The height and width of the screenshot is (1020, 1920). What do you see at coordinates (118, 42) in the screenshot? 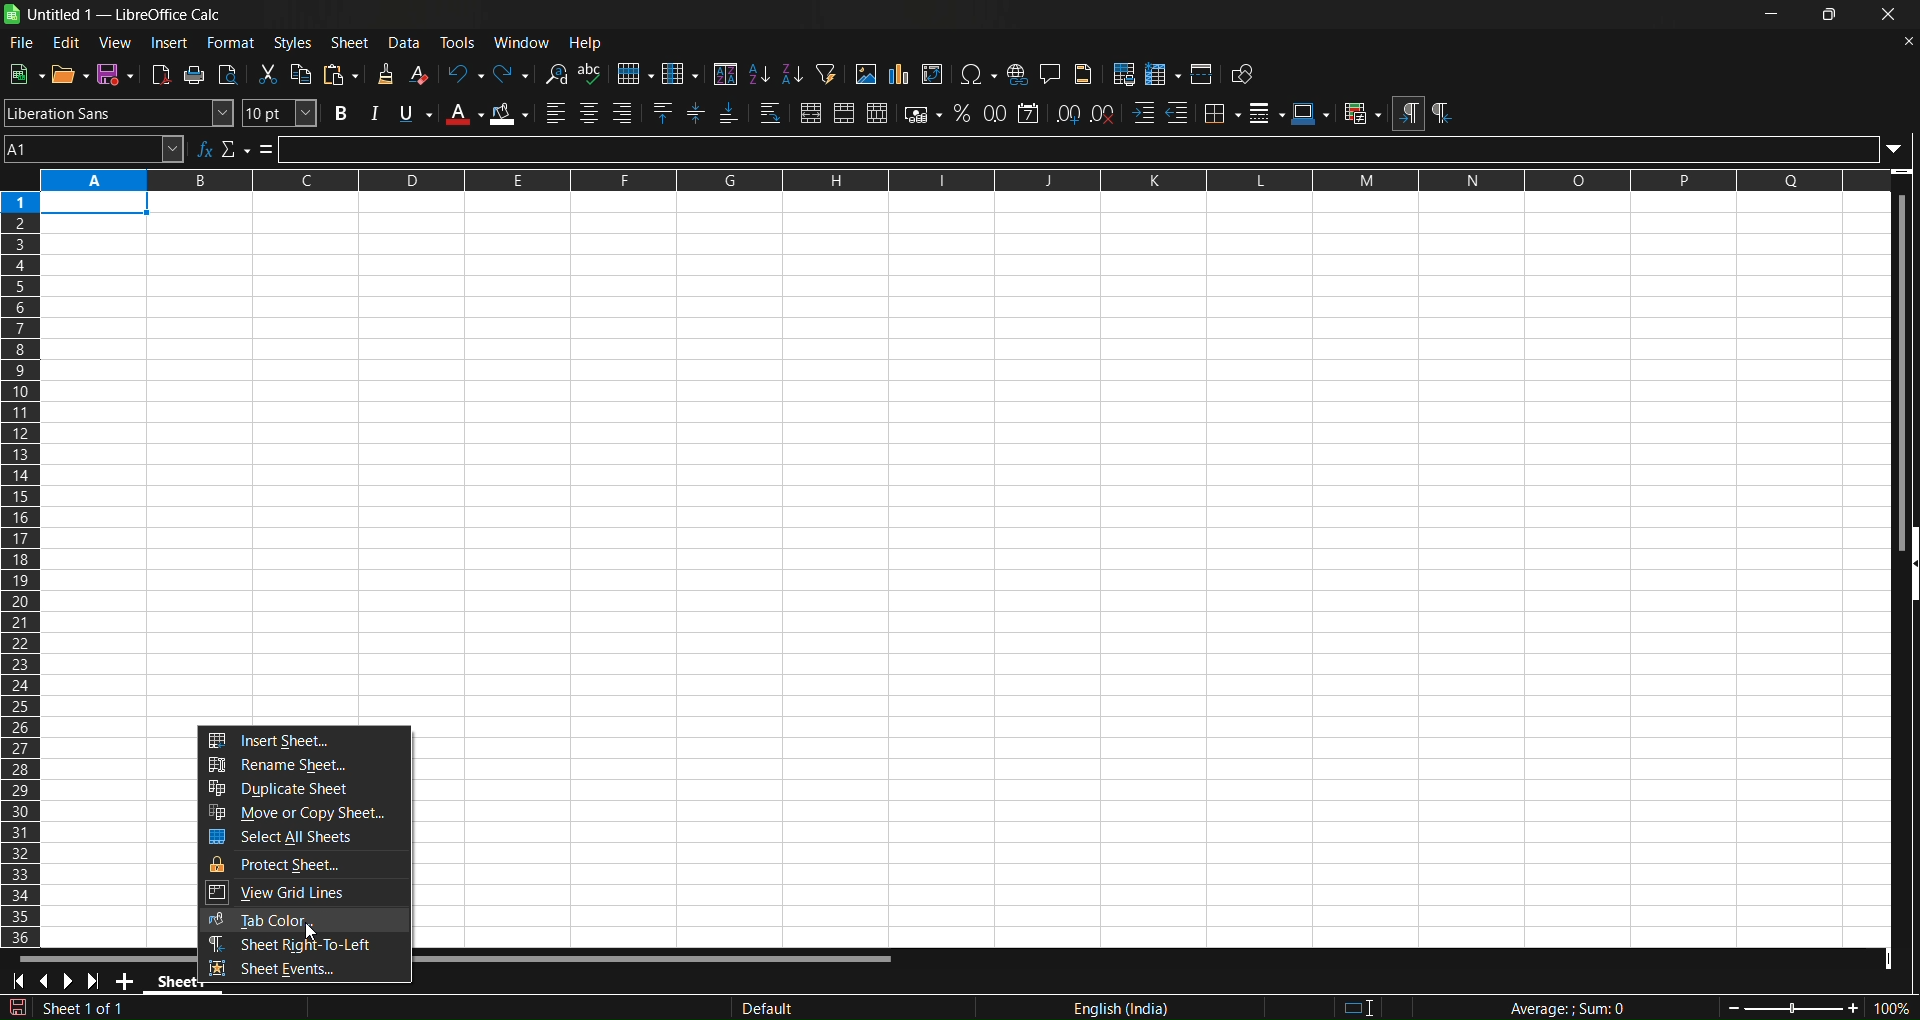
I see `view` at bounding box center [118, 42].